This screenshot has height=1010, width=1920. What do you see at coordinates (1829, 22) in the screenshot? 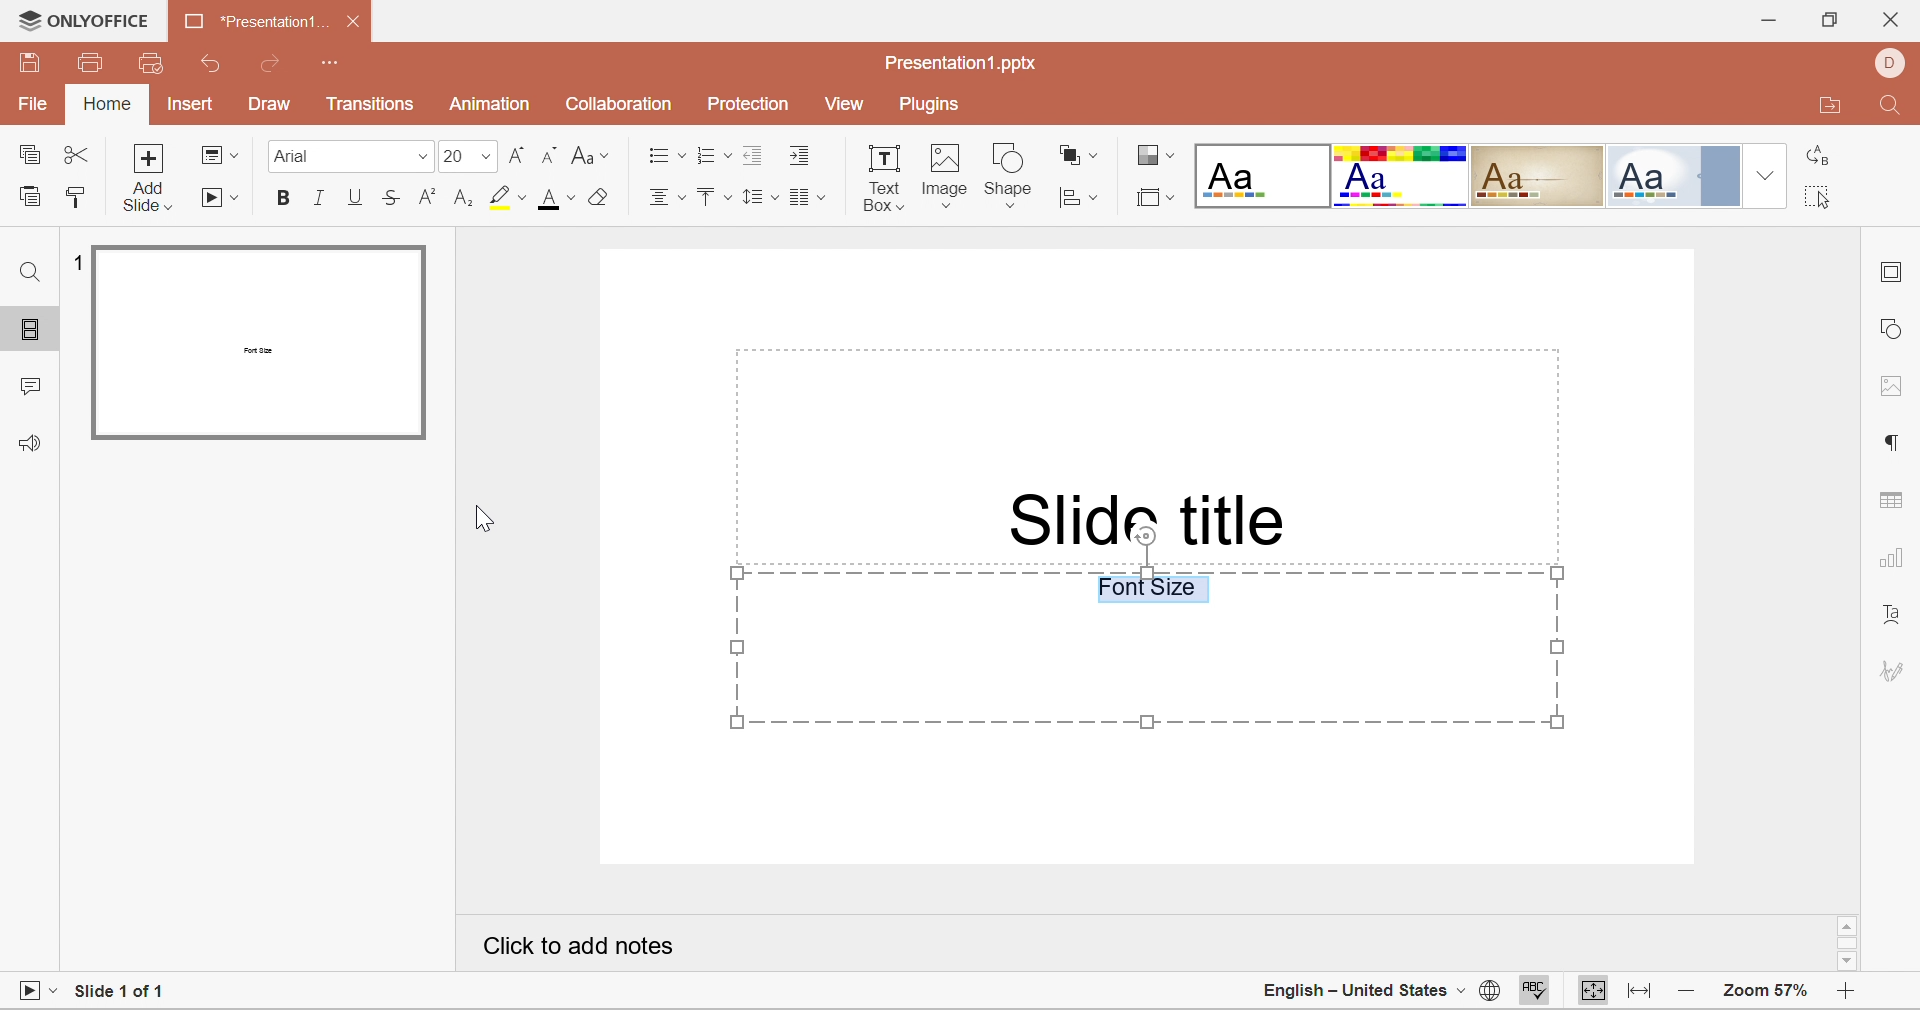
I see `Restore Down` at bounding box center [1829, 22].